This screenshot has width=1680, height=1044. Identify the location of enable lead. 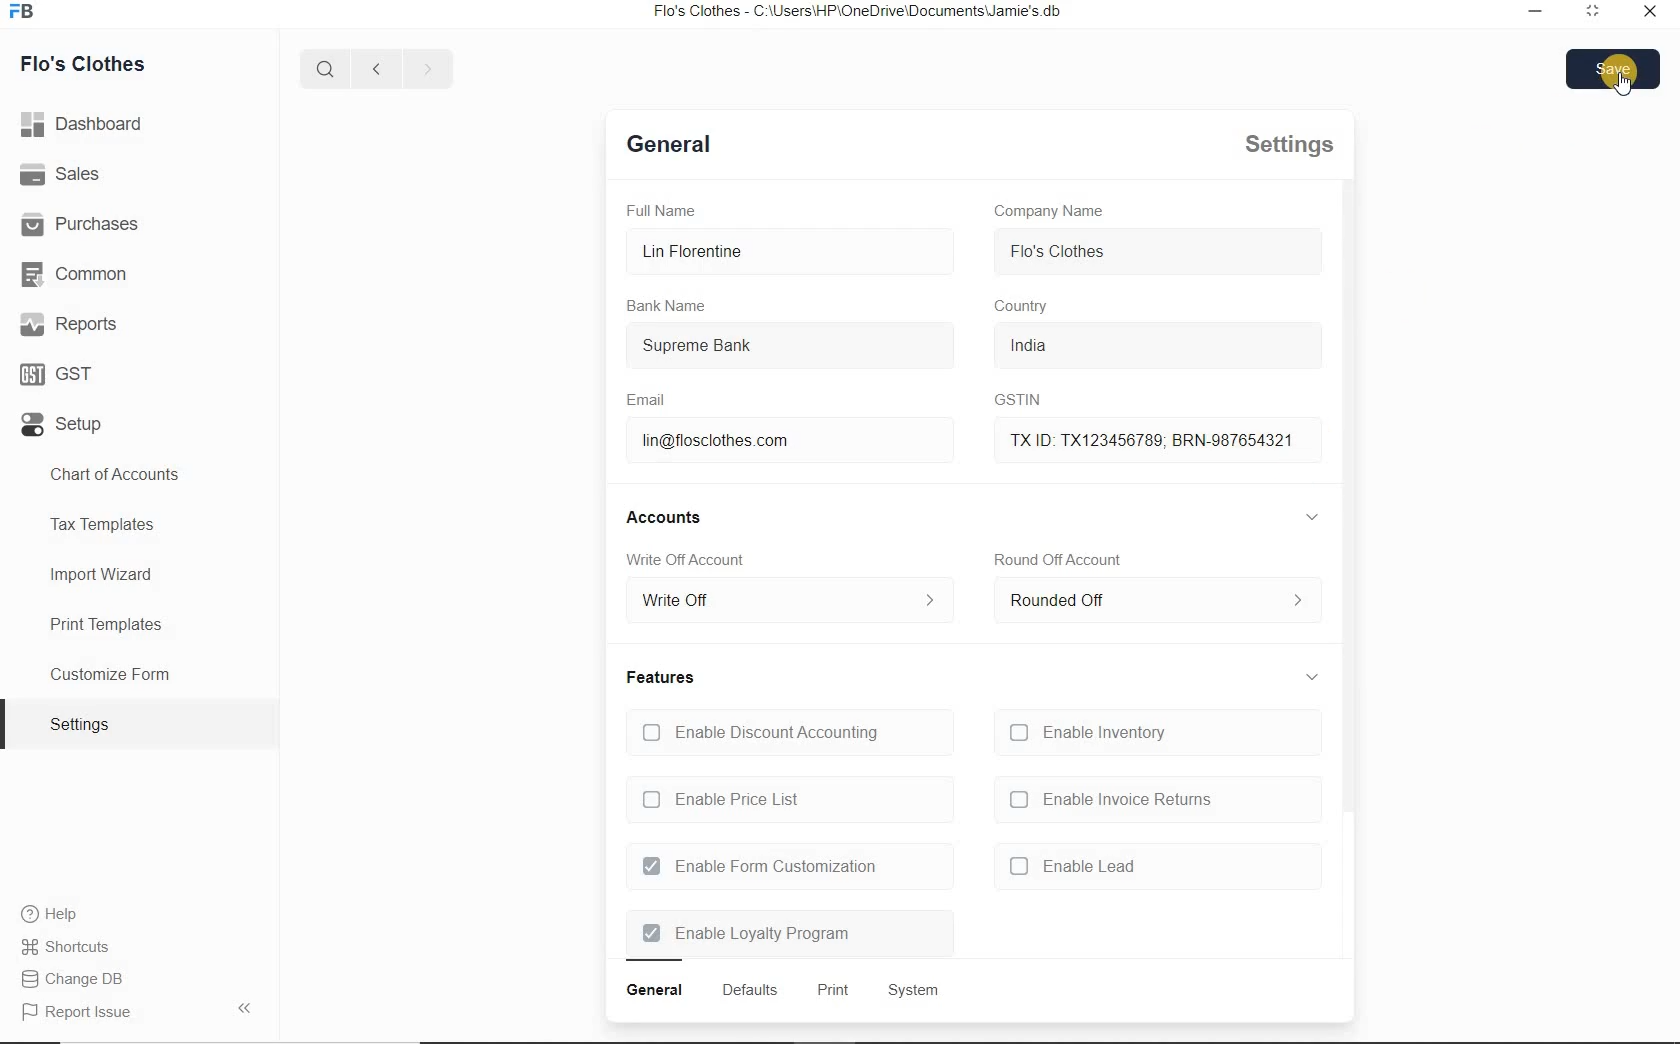
(1073, 865).